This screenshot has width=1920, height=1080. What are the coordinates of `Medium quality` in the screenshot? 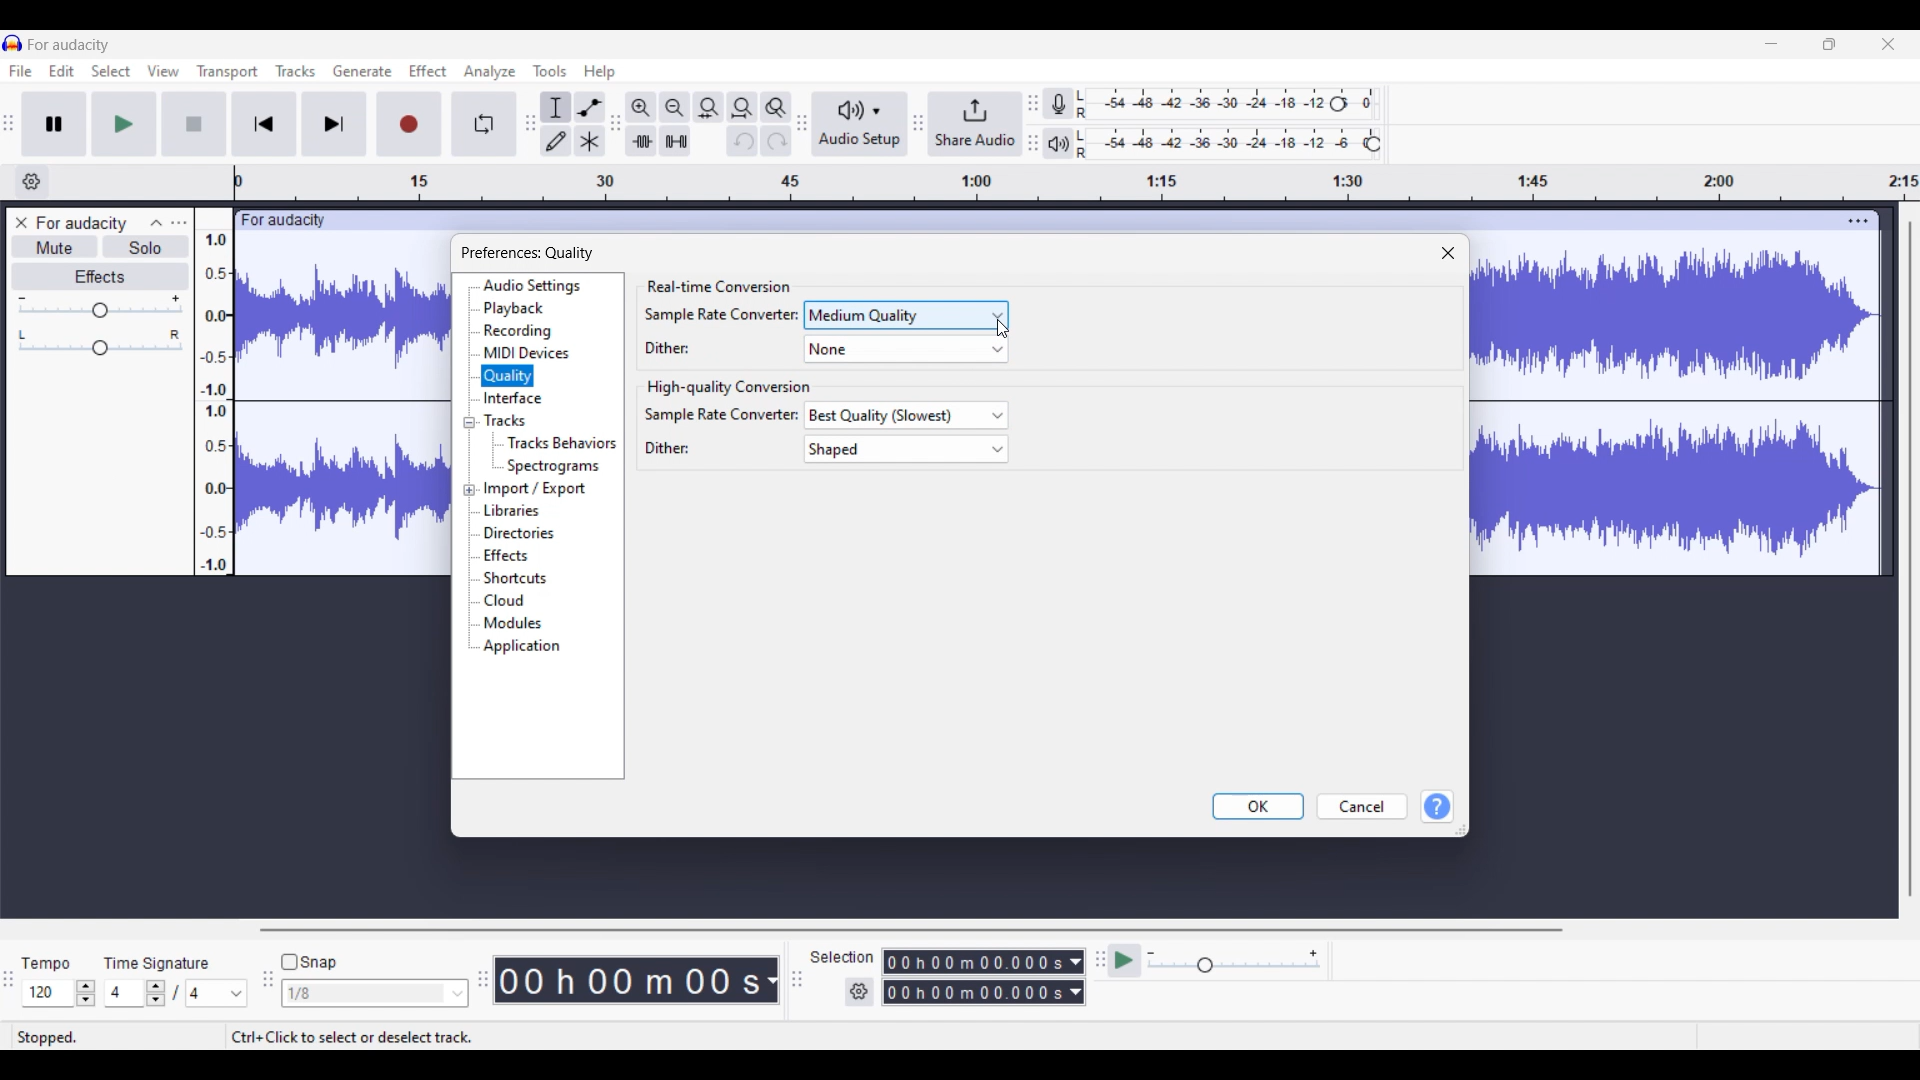 It's located at (907, 315).